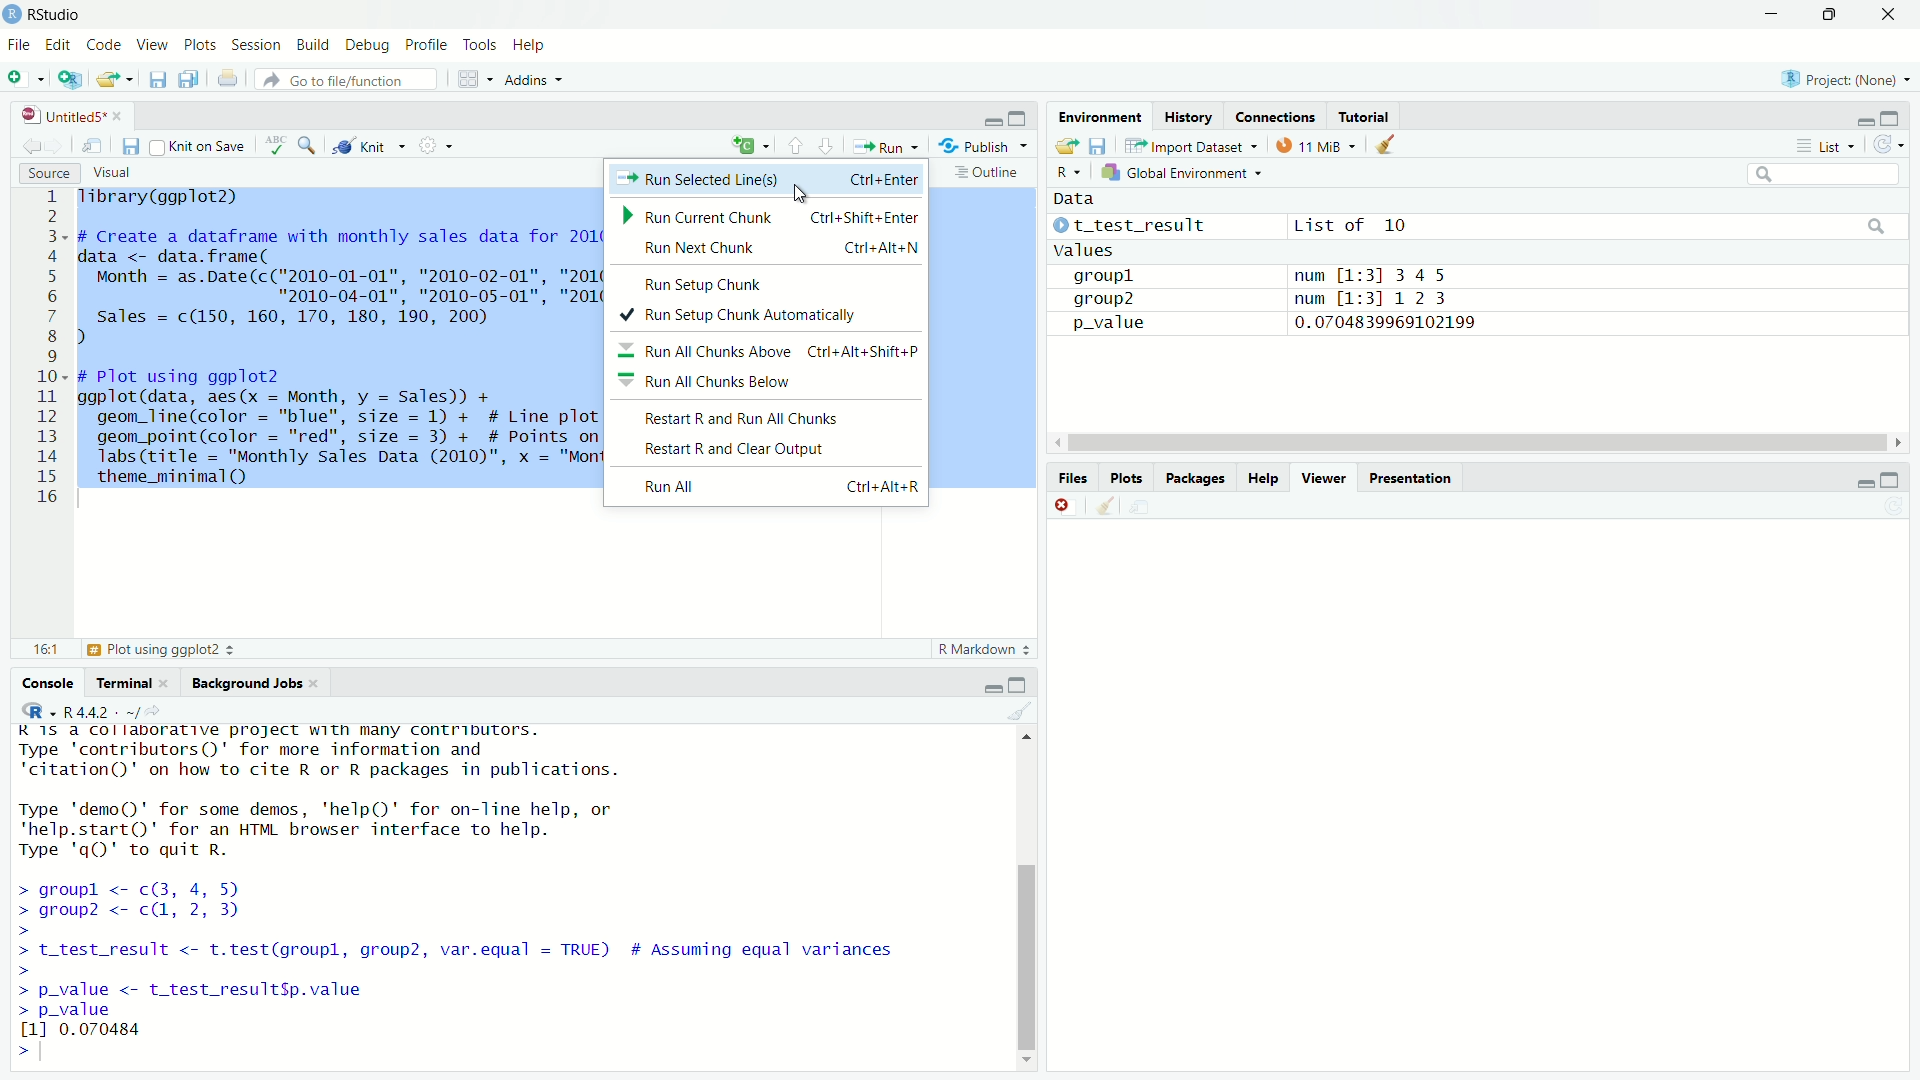  What do you see at coordinates (105, 42) in the screenshot?
I see `Code` at bounding box center [105, 42].